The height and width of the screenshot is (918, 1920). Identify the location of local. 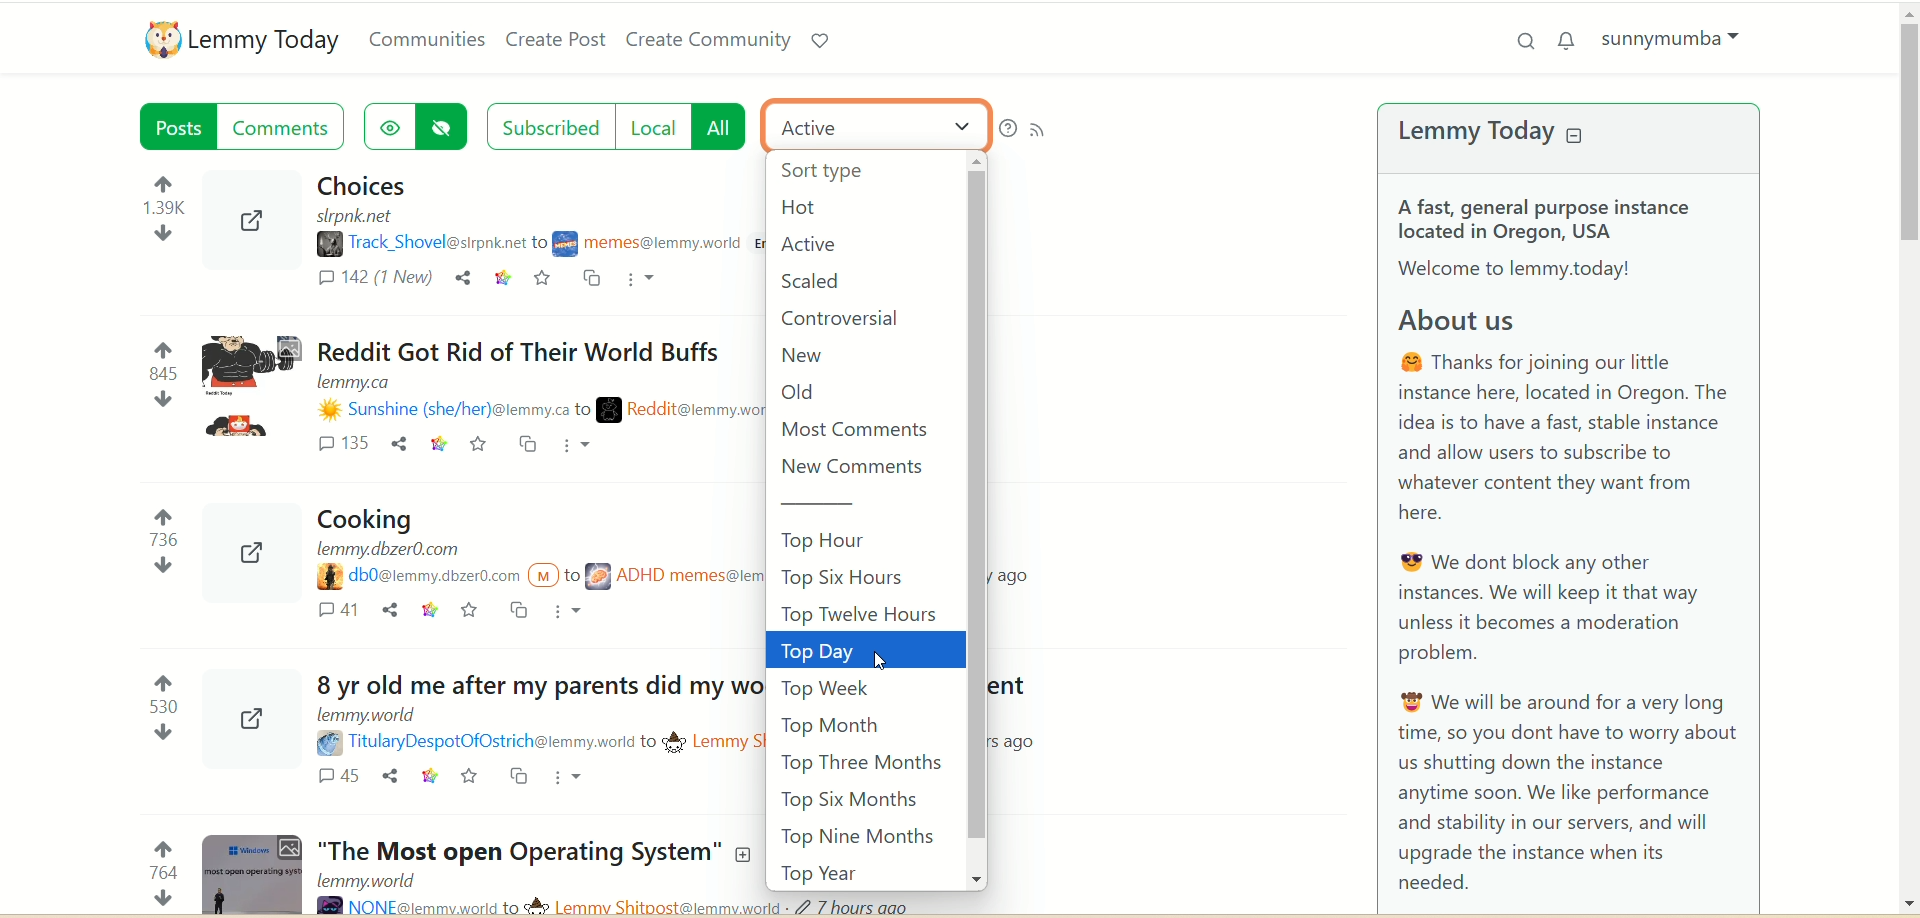
(658, 127).